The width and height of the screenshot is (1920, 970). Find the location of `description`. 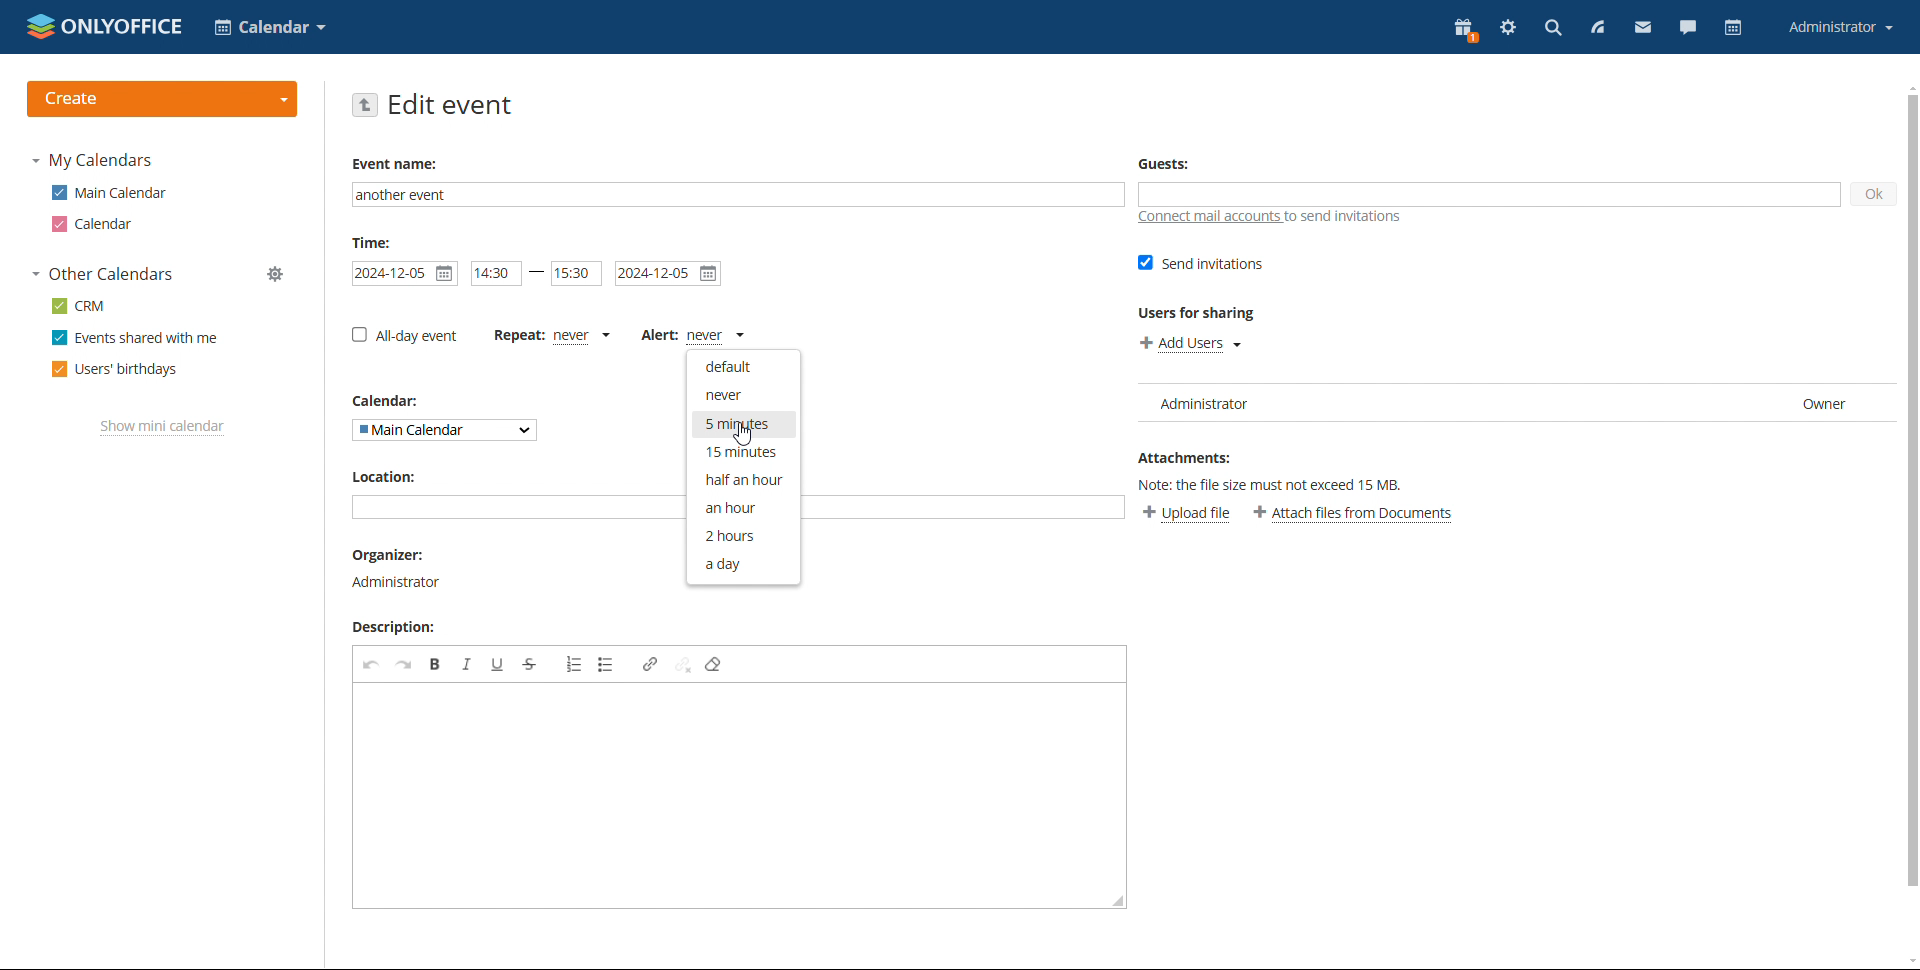

description is located at coordinates (399, 628).